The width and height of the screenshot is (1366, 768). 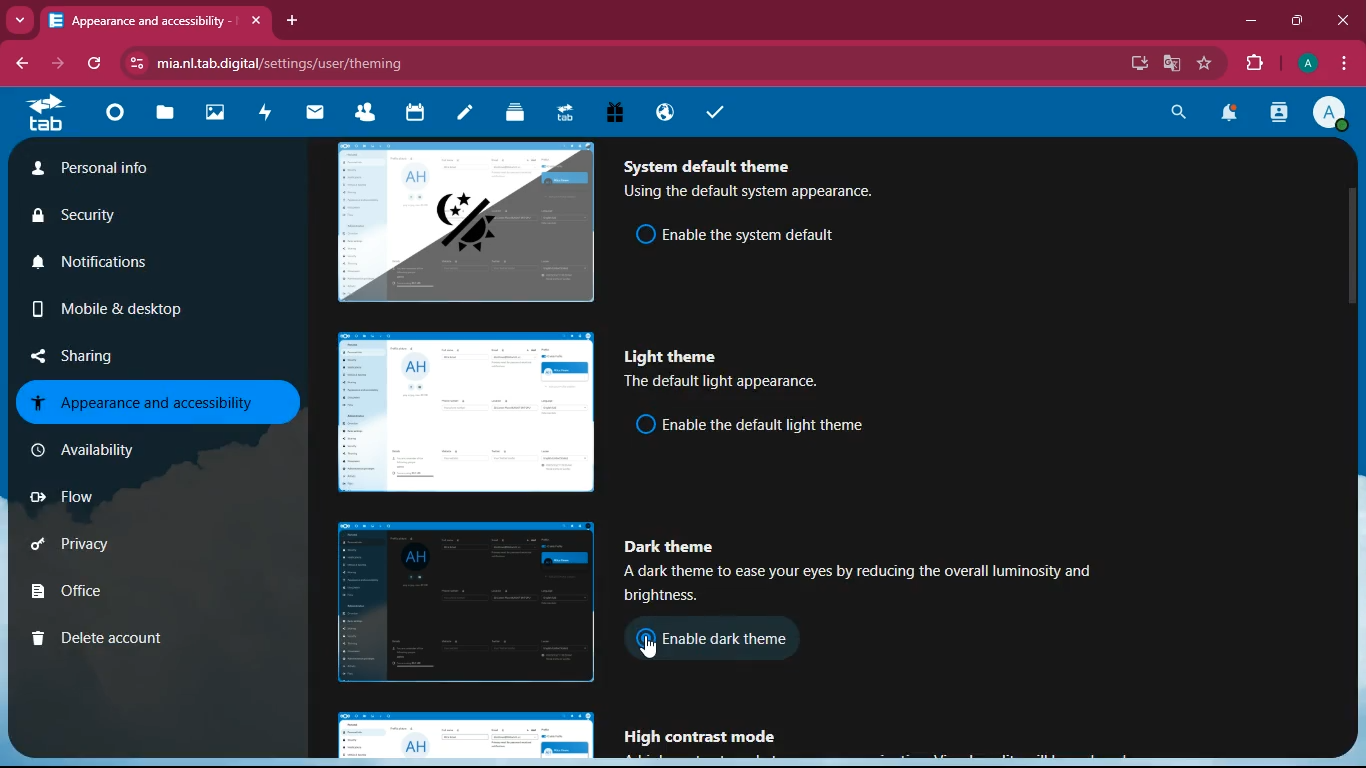 I want to click on forward, so click(x=60, y=64).